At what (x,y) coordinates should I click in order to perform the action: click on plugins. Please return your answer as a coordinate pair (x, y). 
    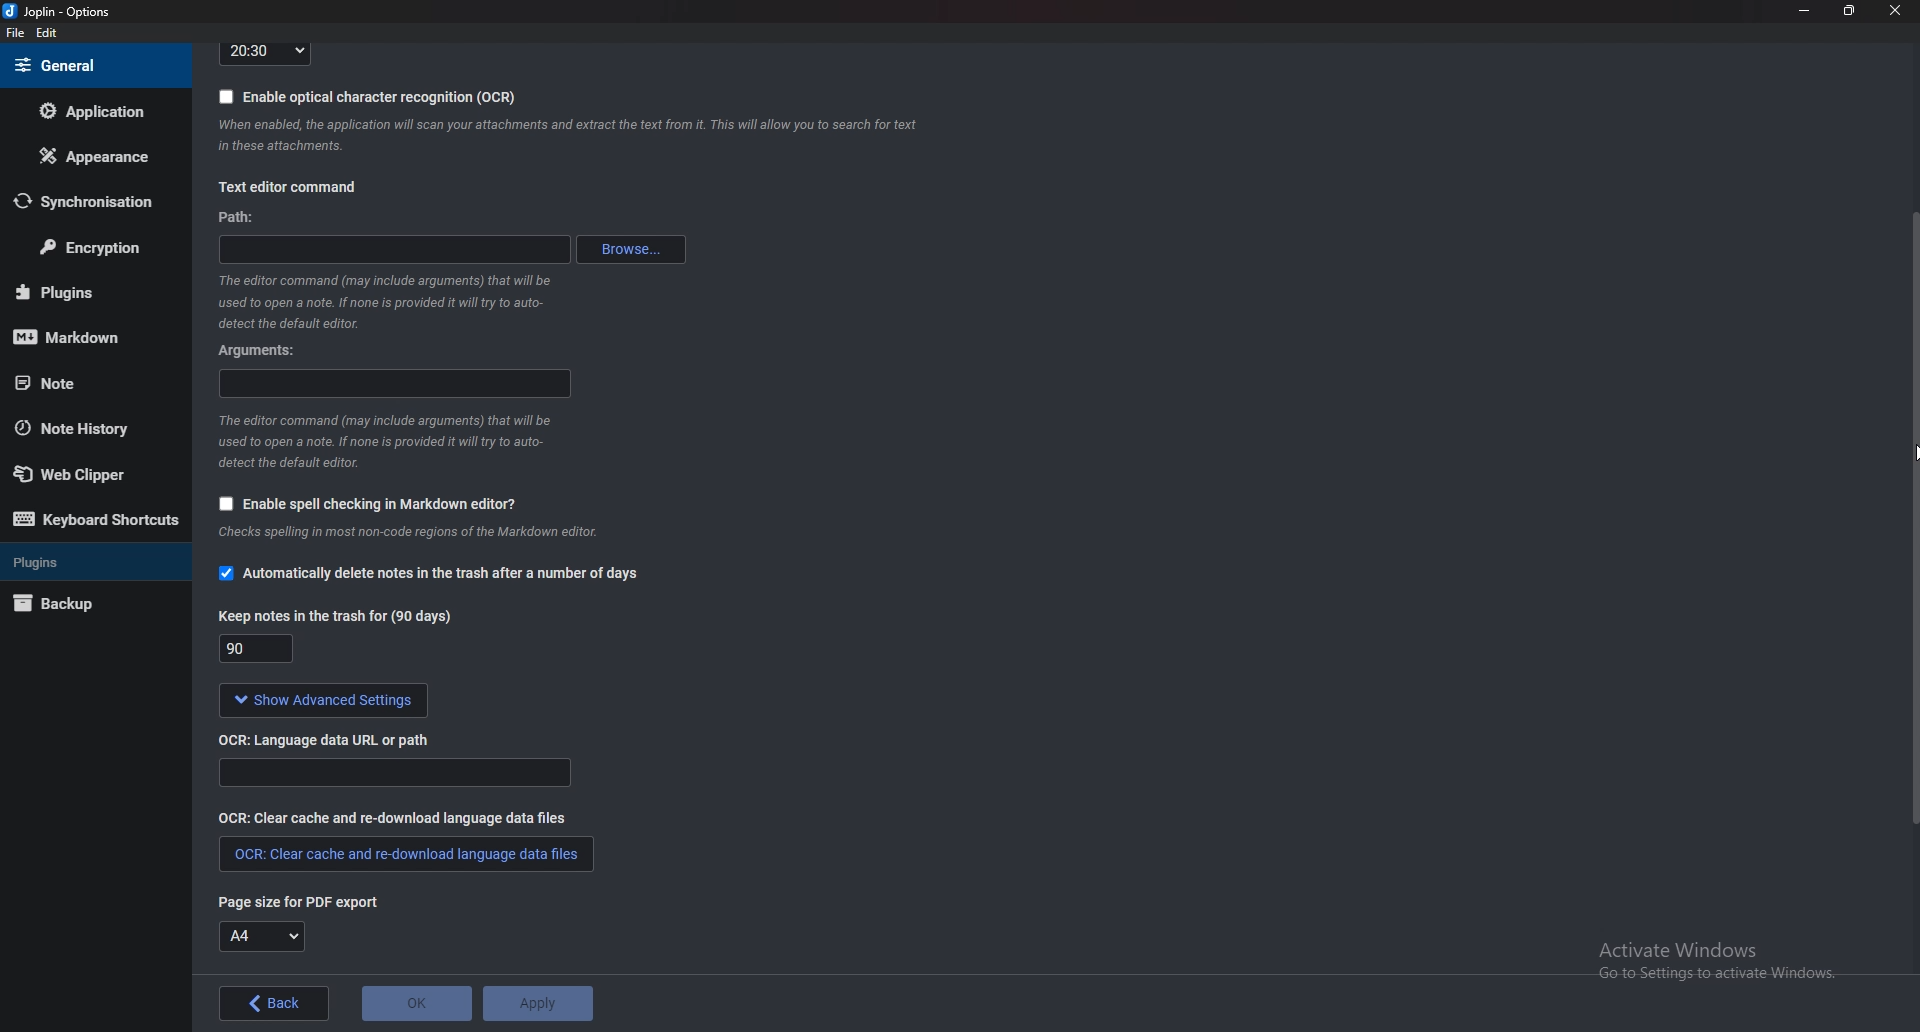
    Looking at the image, I should click on (86, 292).